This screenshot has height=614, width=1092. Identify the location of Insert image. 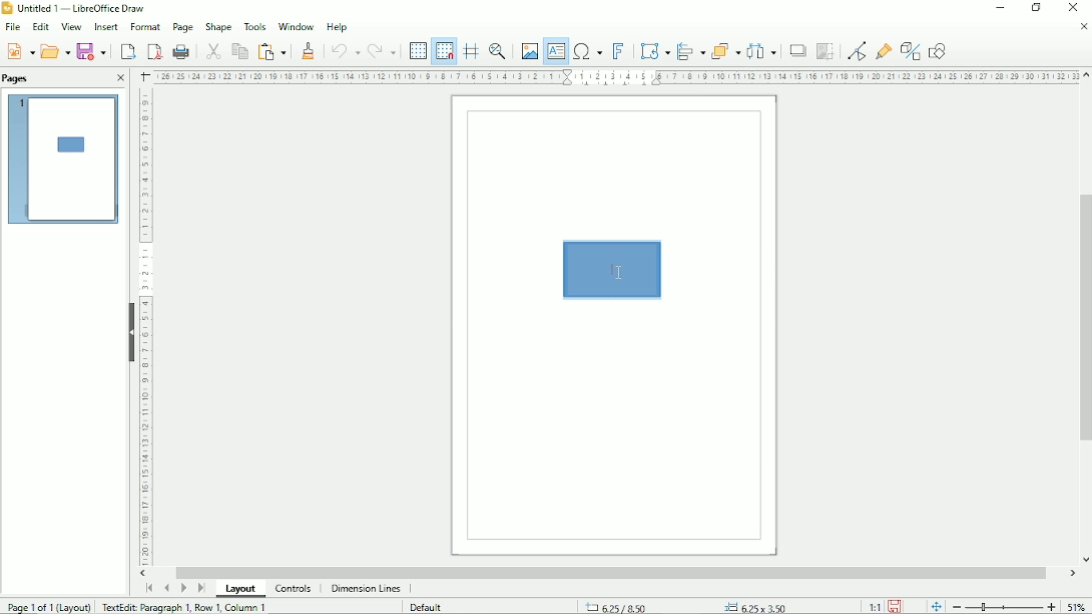
(528, 49).